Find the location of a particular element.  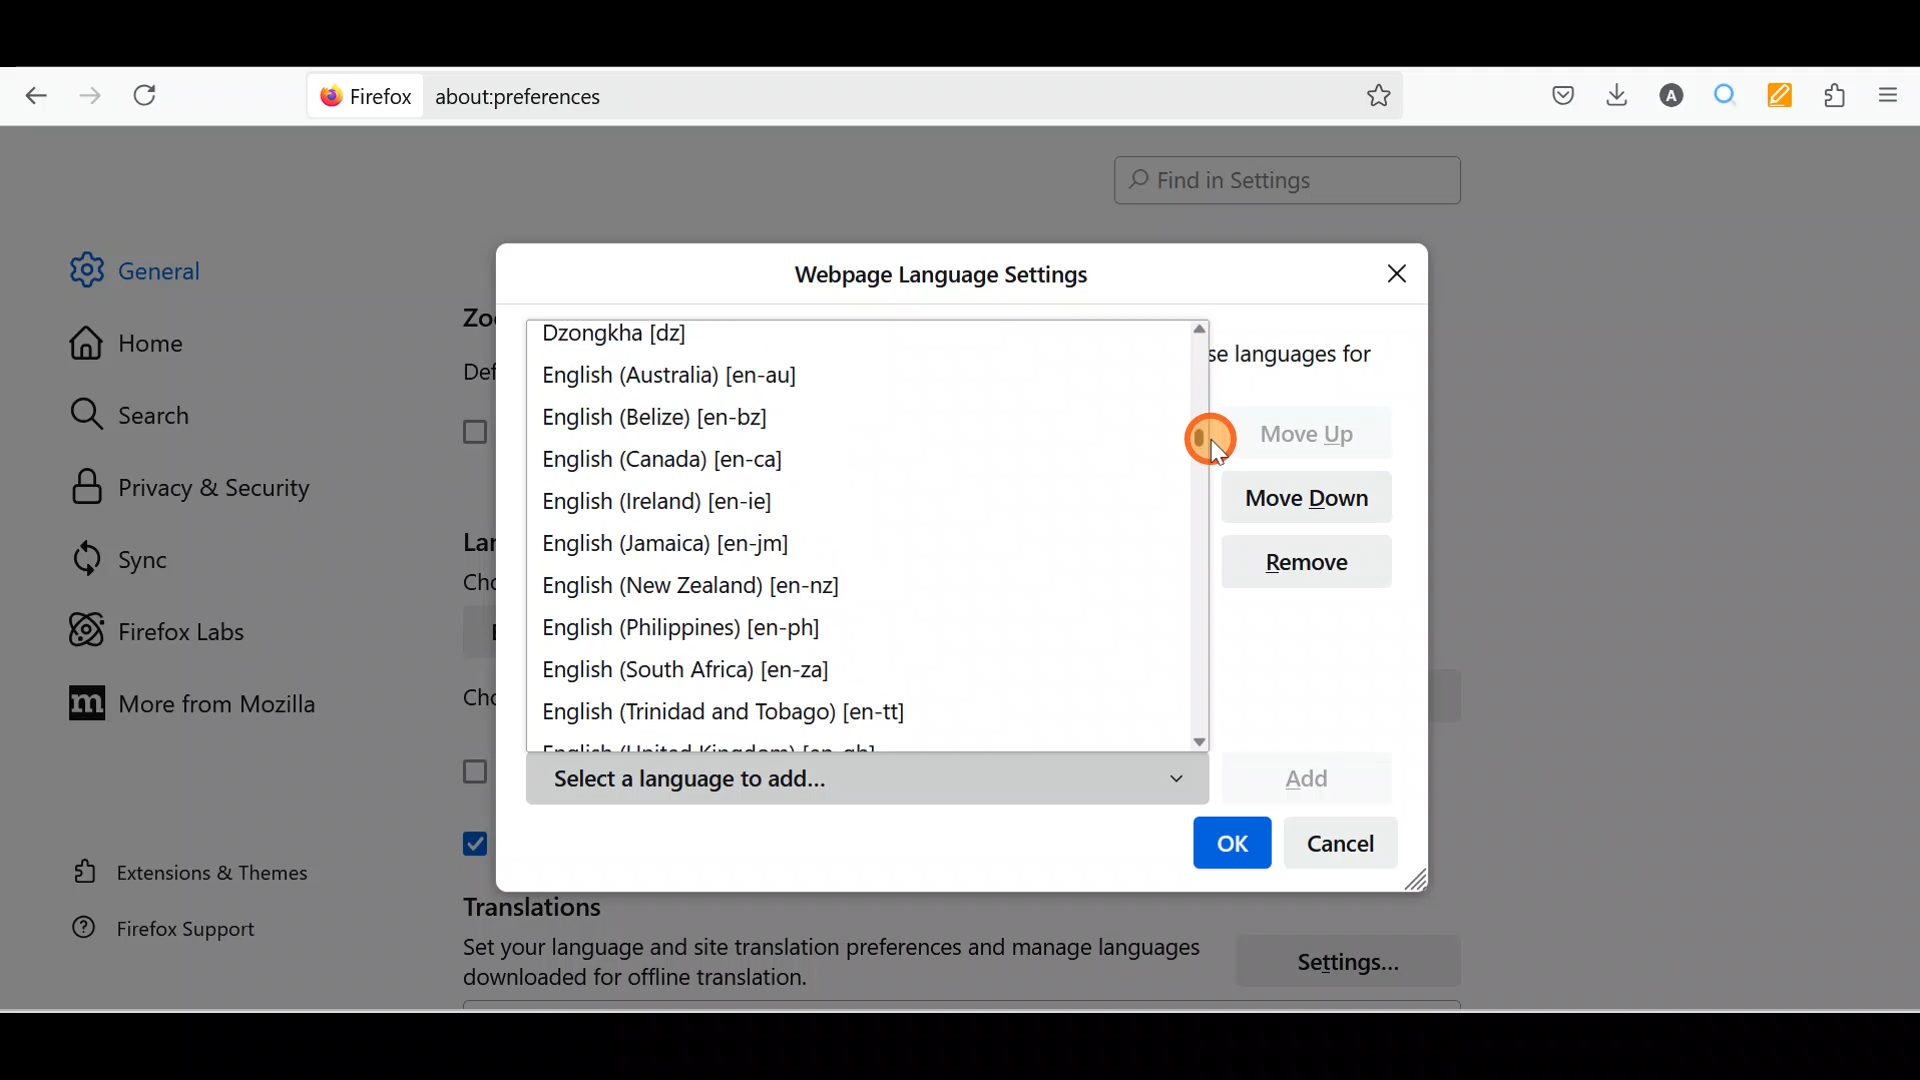

about:preferences is located at coordinates (798, 94).